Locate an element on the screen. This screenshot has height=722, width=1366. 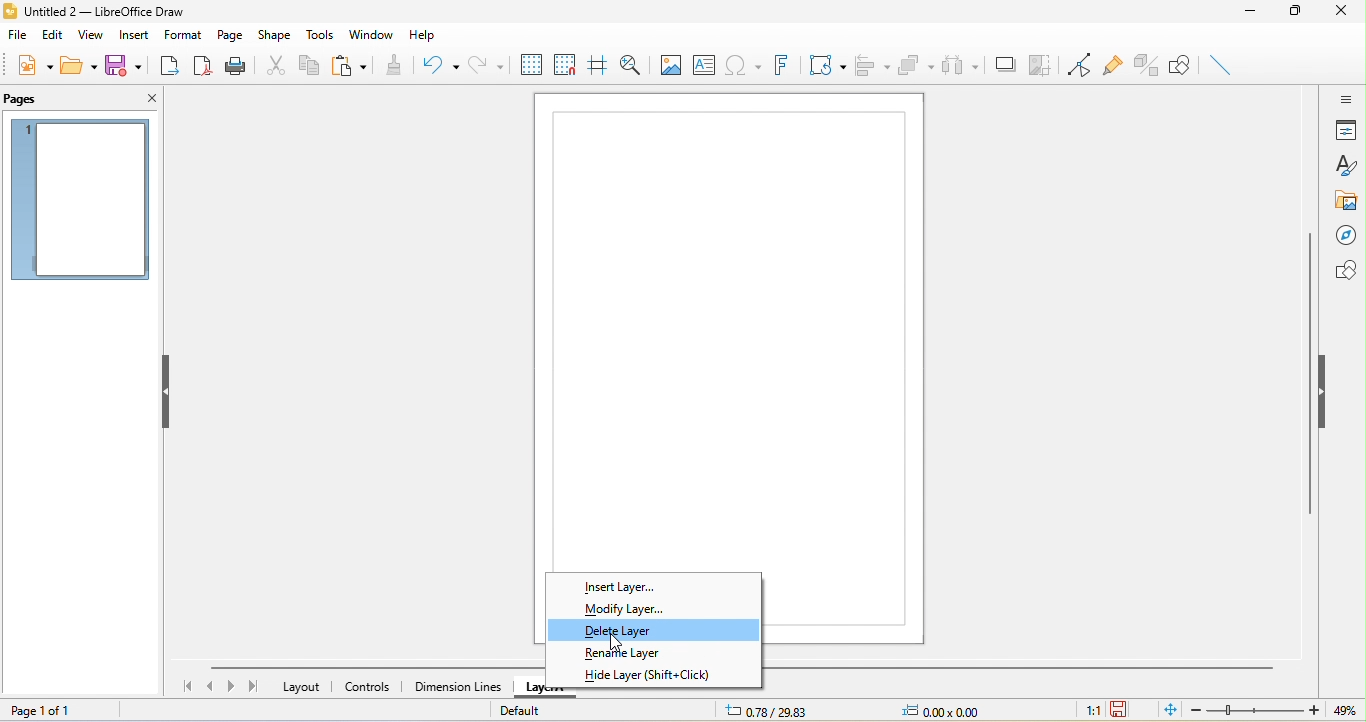
0.00x0.00 is located at coordinates (930, 708).